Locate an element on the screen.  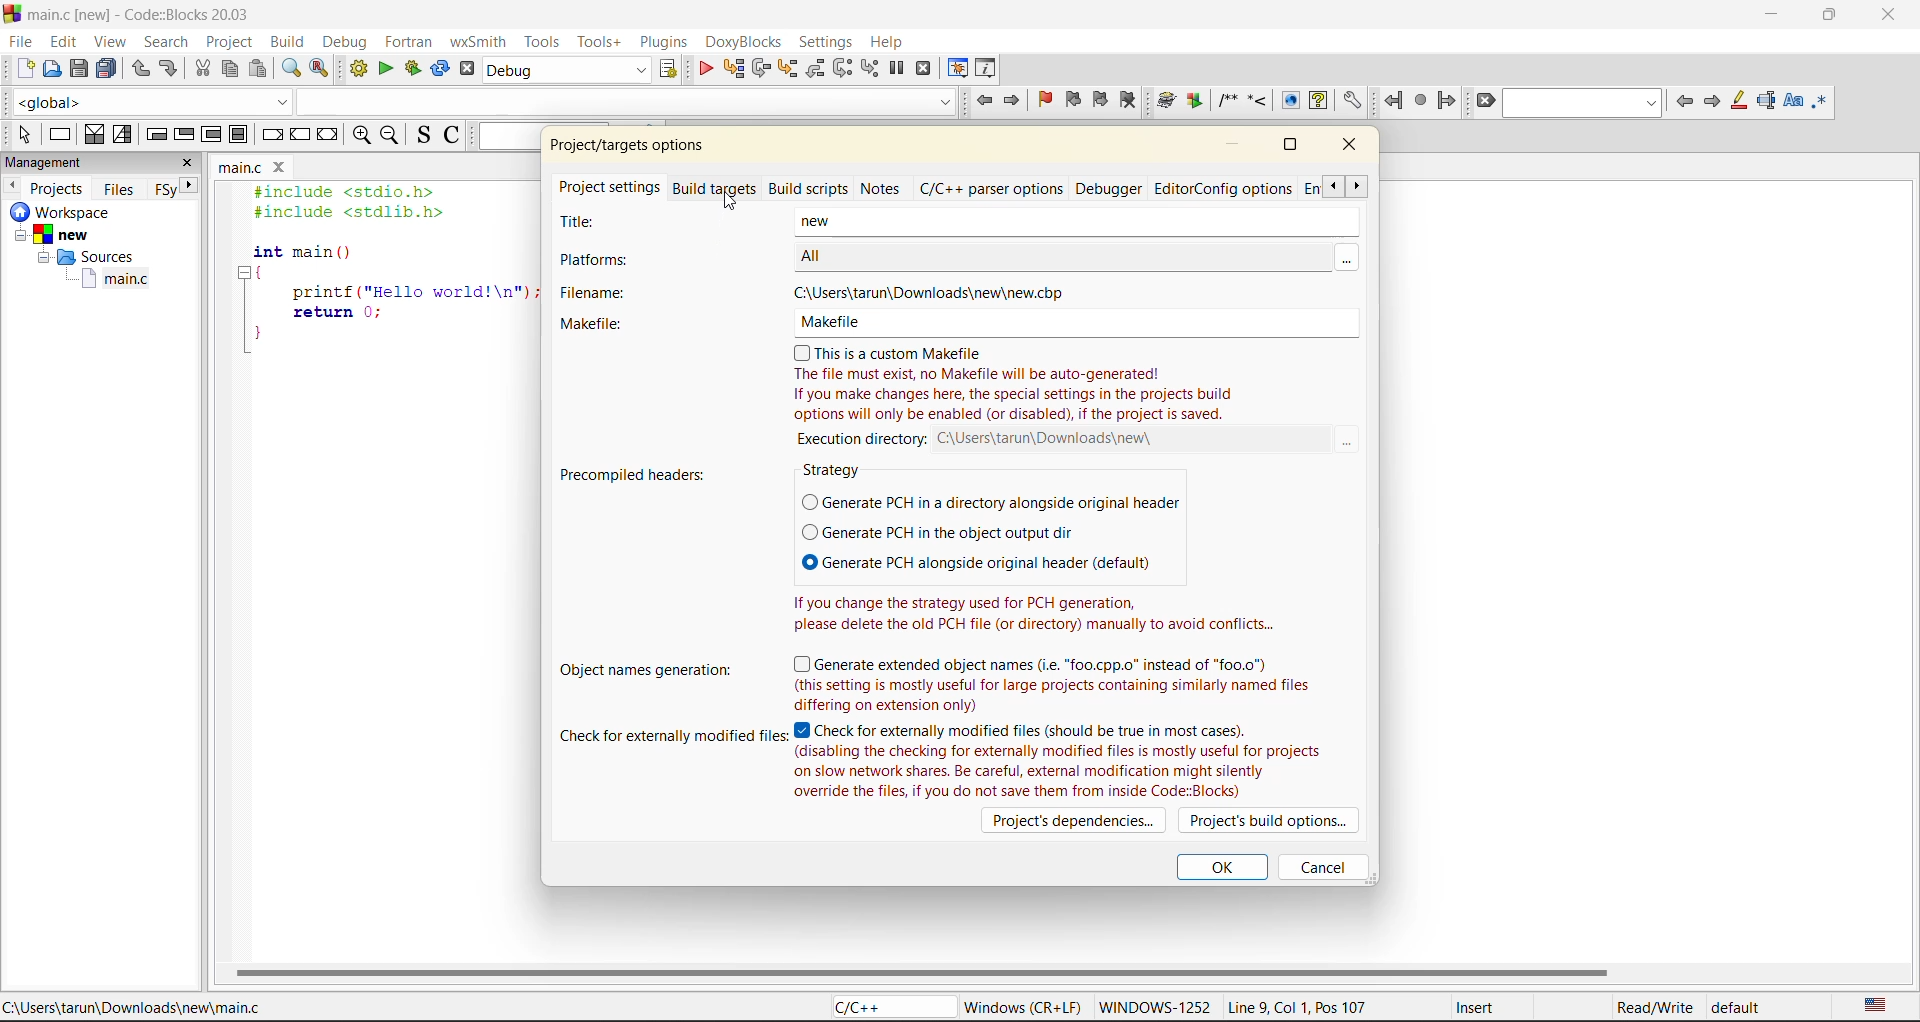
(7) This is a custom Makefile is located at coordinates (915, 351).